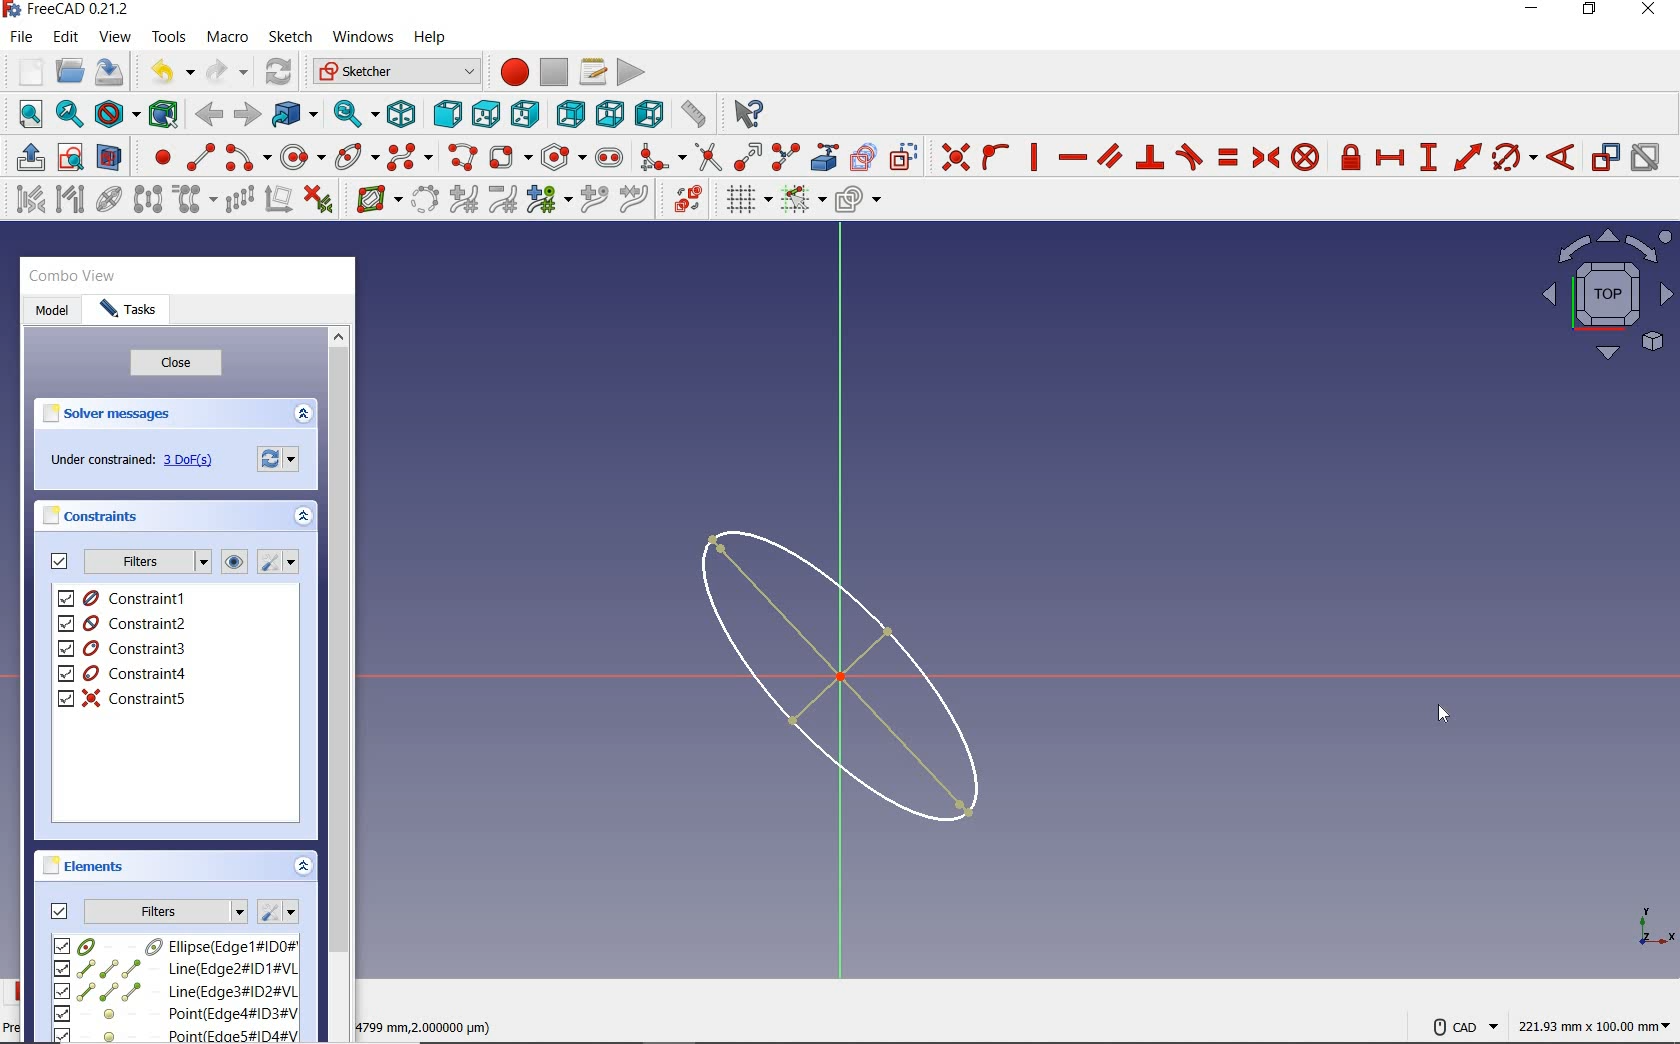 The image size is (1680, 1044). What do you see at coordinates (396, 72) in the screenshot?
I see `switch between workbenches` at bounding box center [396, 72].